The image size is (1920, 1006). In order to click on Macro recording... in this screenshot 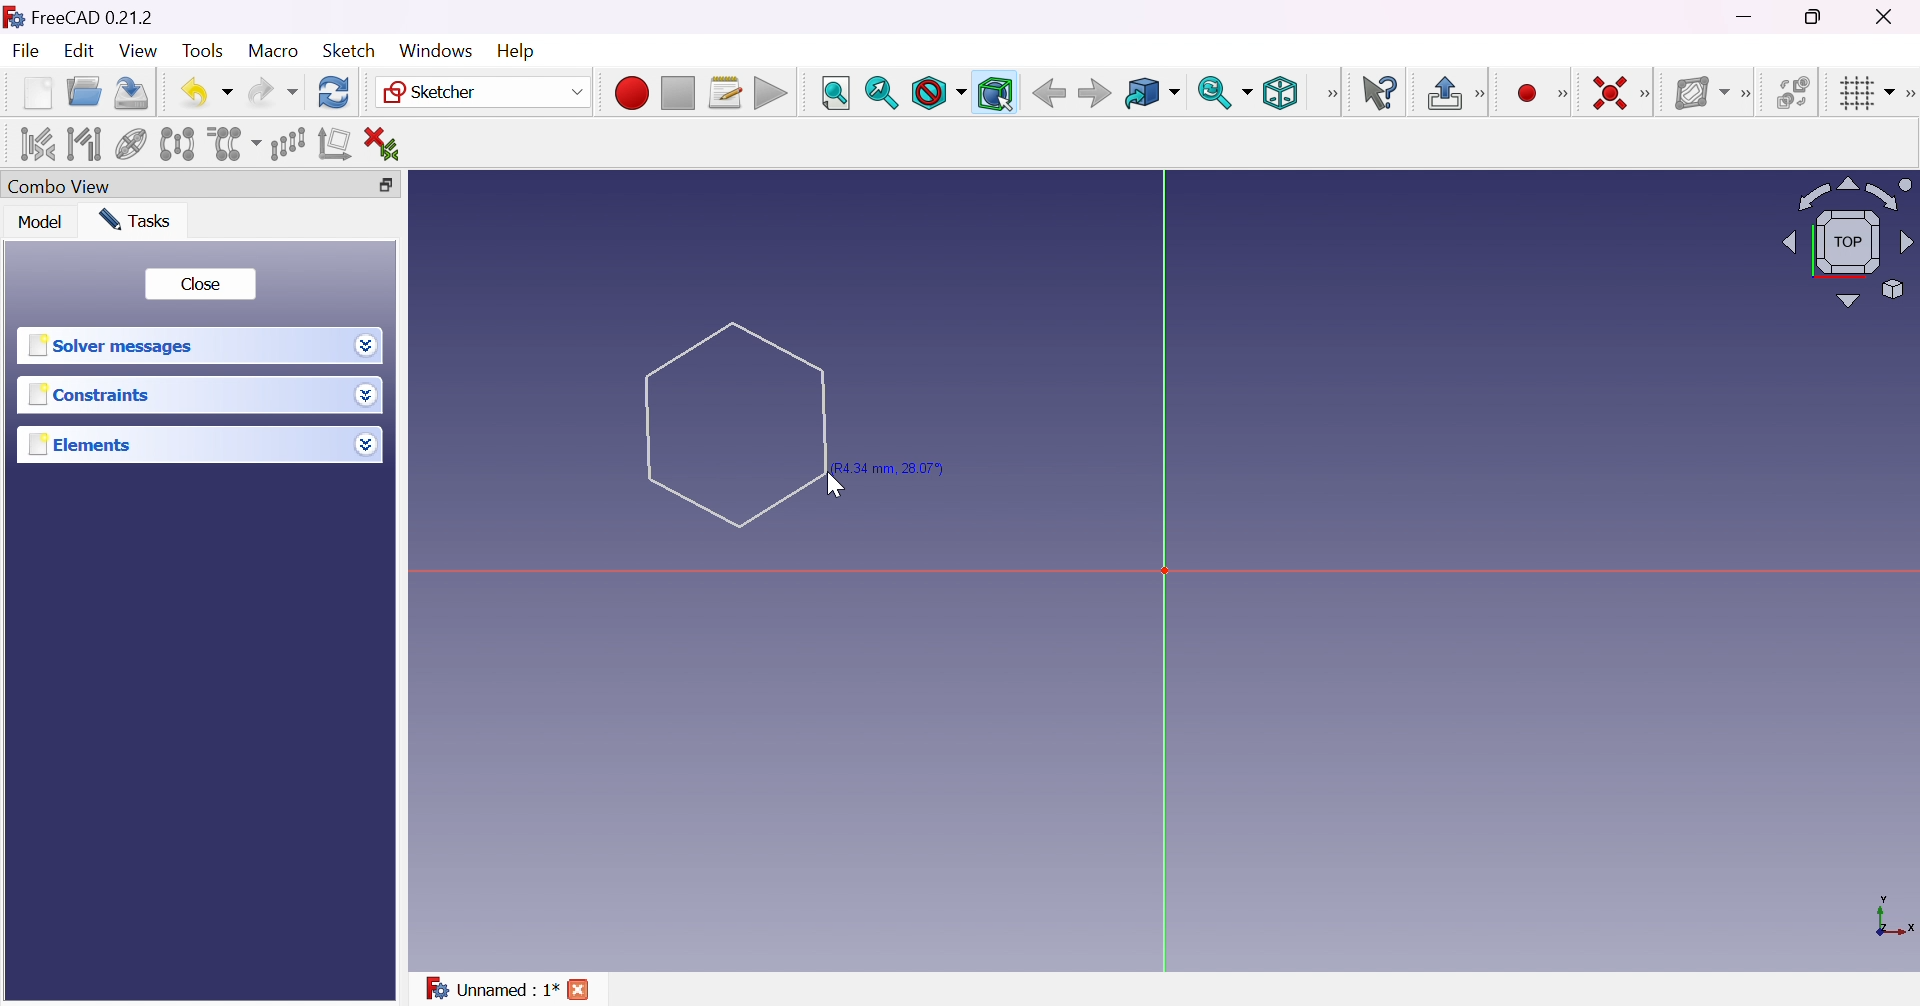, I will do `click(631, 93)`.